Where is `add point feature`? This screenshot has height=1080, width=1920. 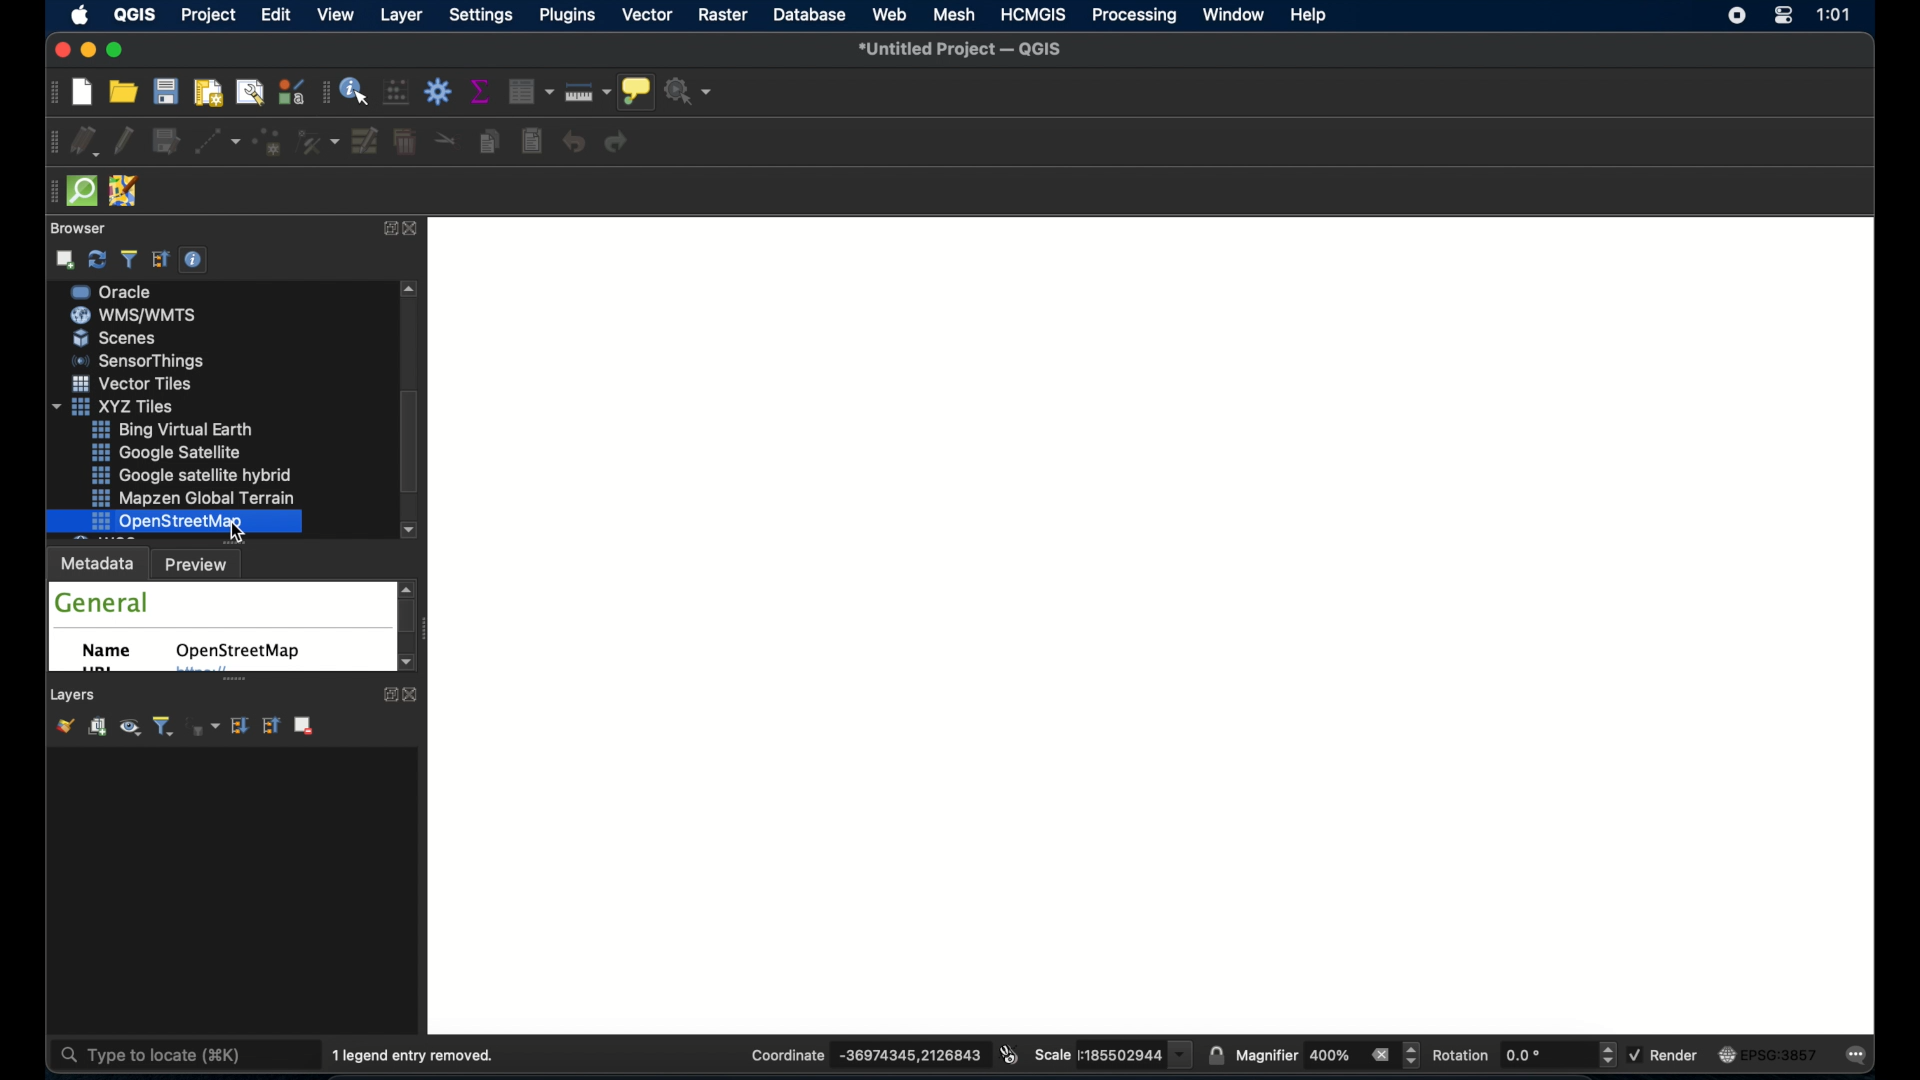
add point feature is located at coordinates (269, 143).